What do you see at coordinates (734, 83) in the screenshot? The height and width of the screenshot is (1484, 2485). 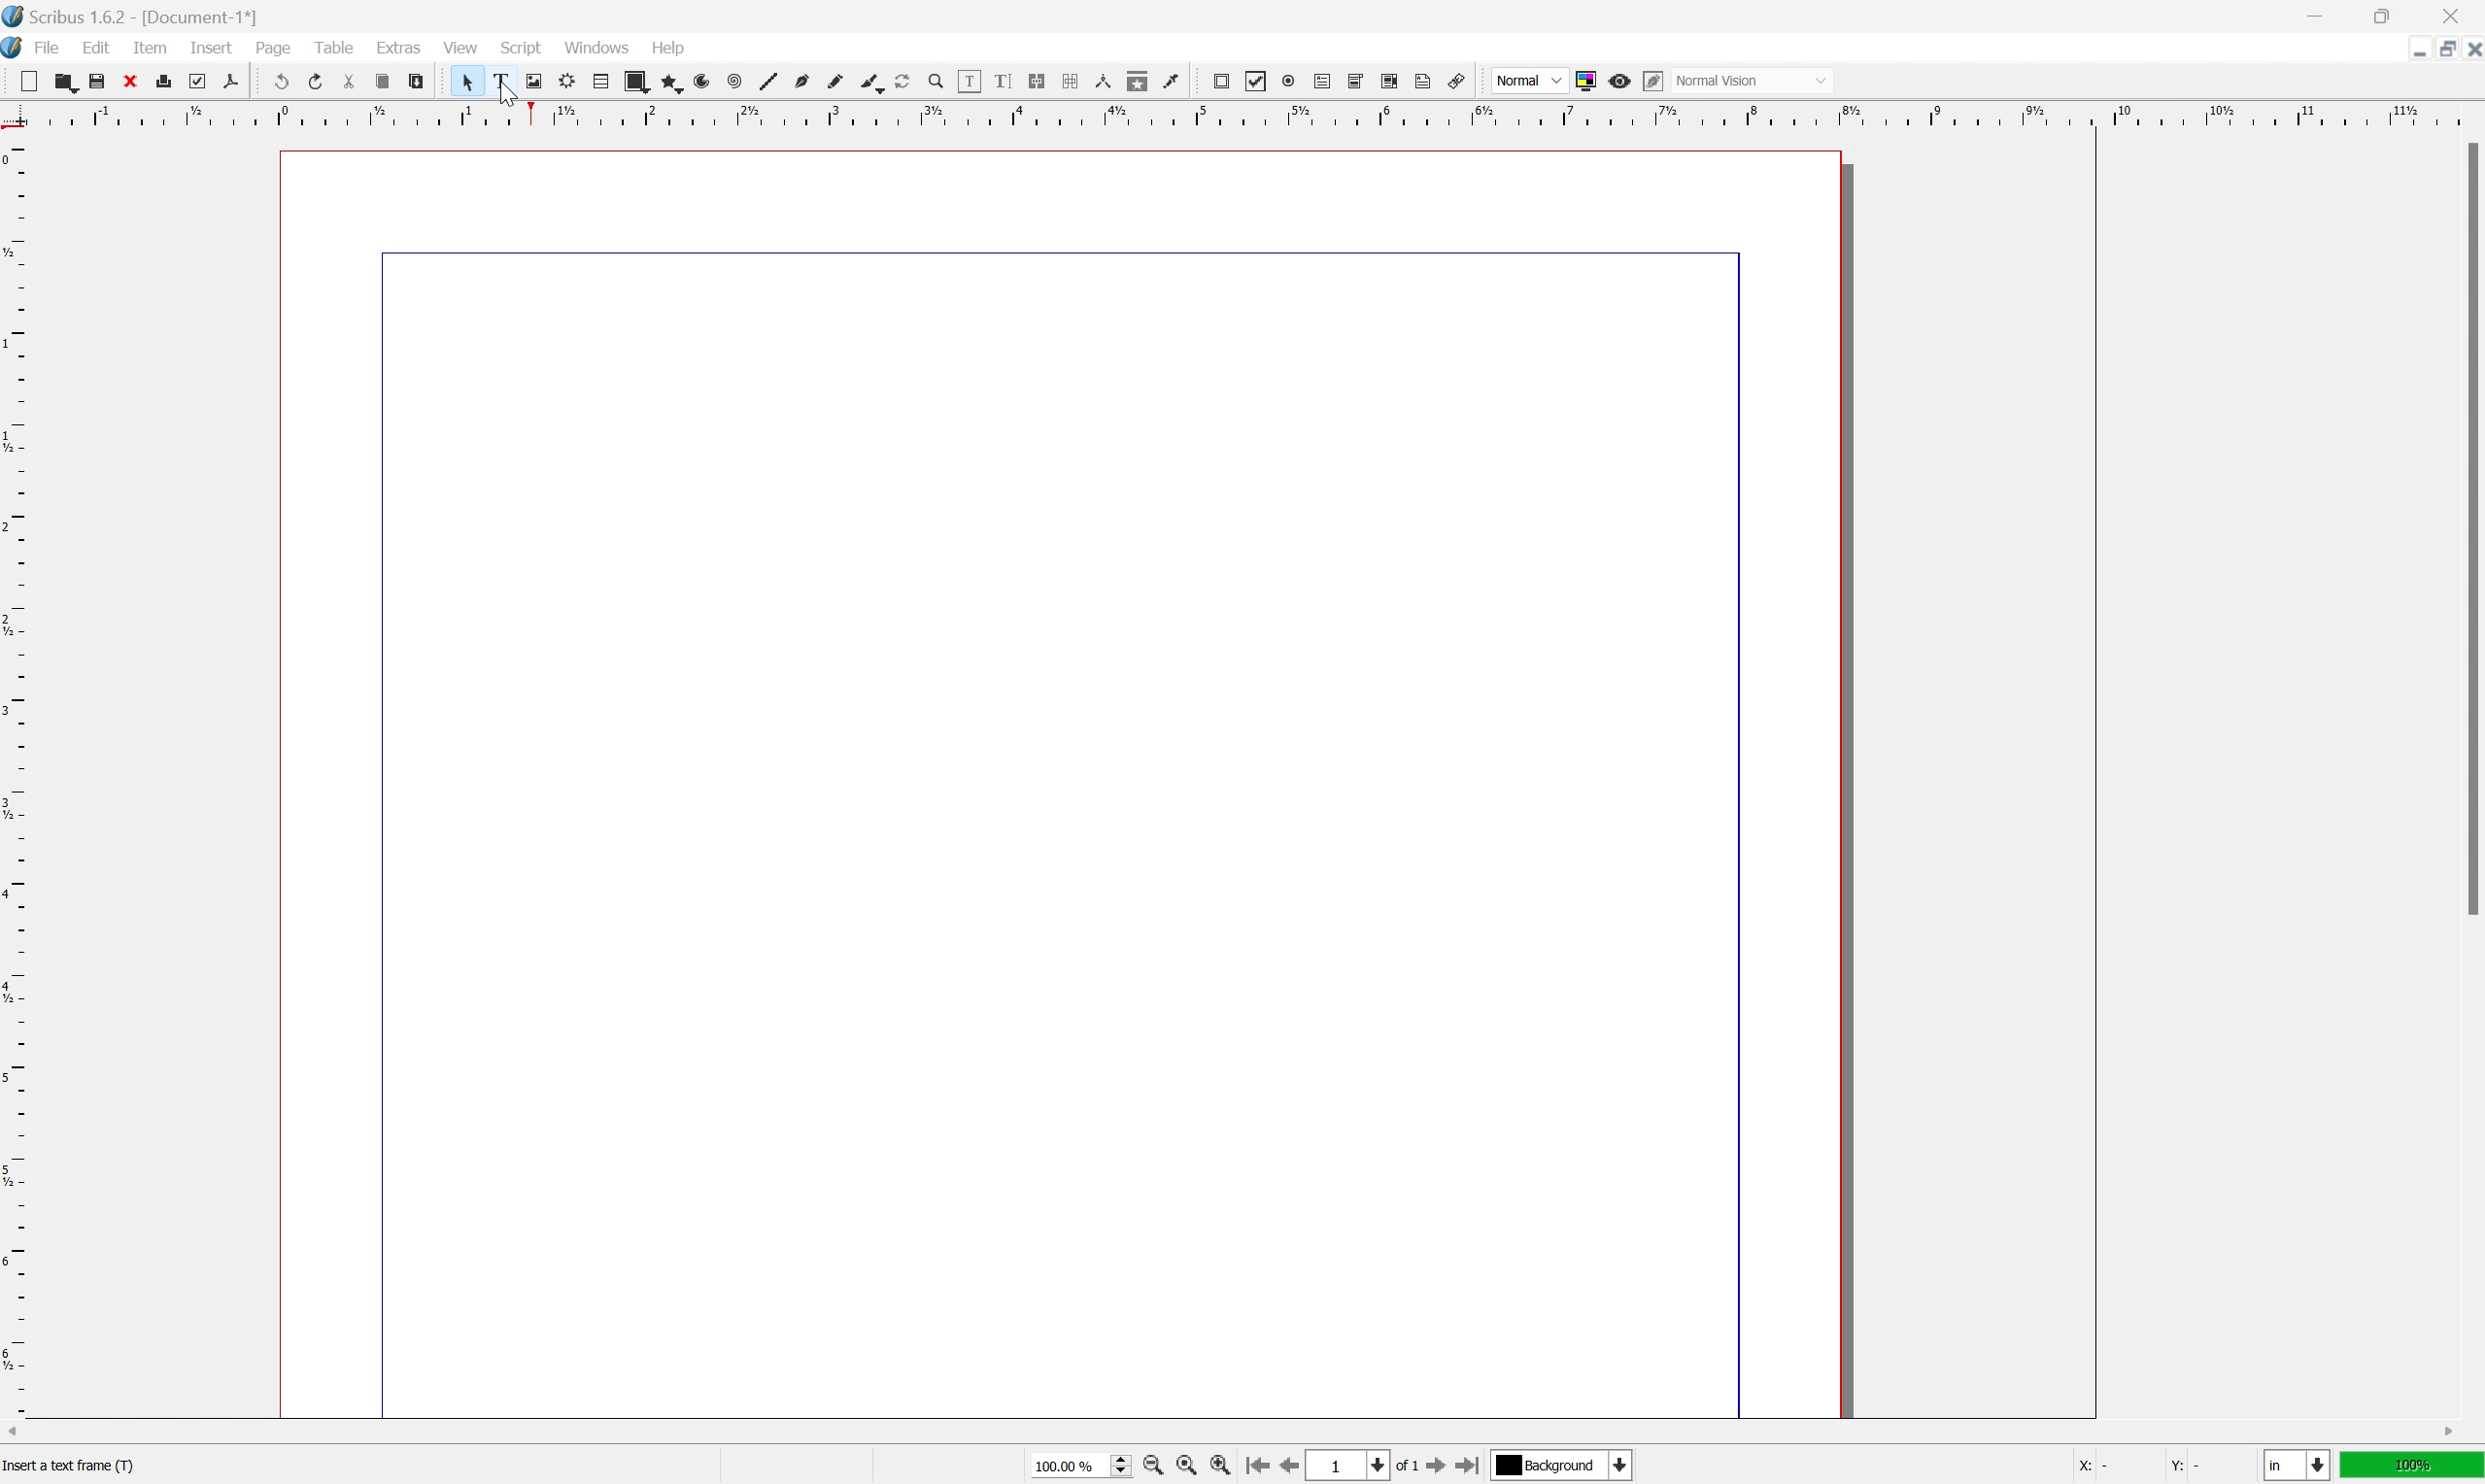 I see `spiral` at bounding box center [734, 83].